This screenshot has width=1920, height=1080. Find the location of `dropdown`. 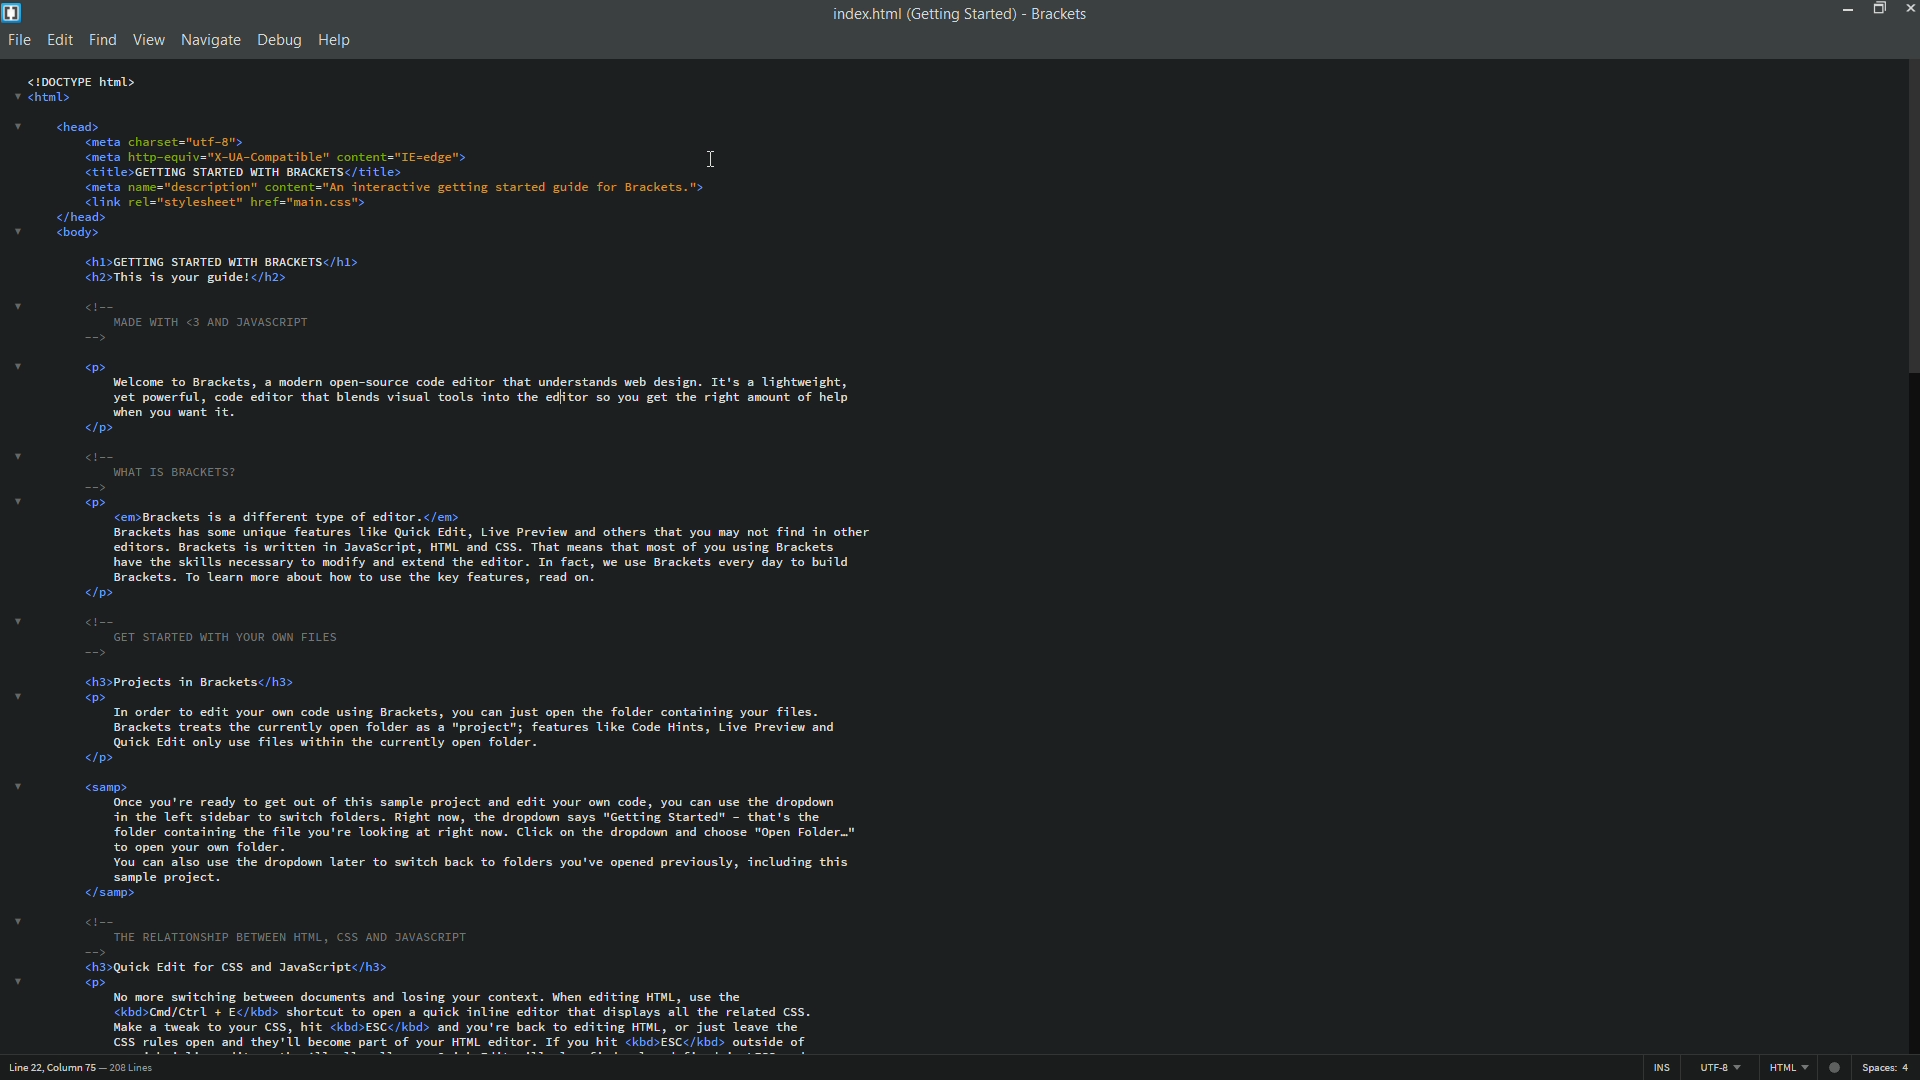

dropdown is located at coordinates (16, 365).